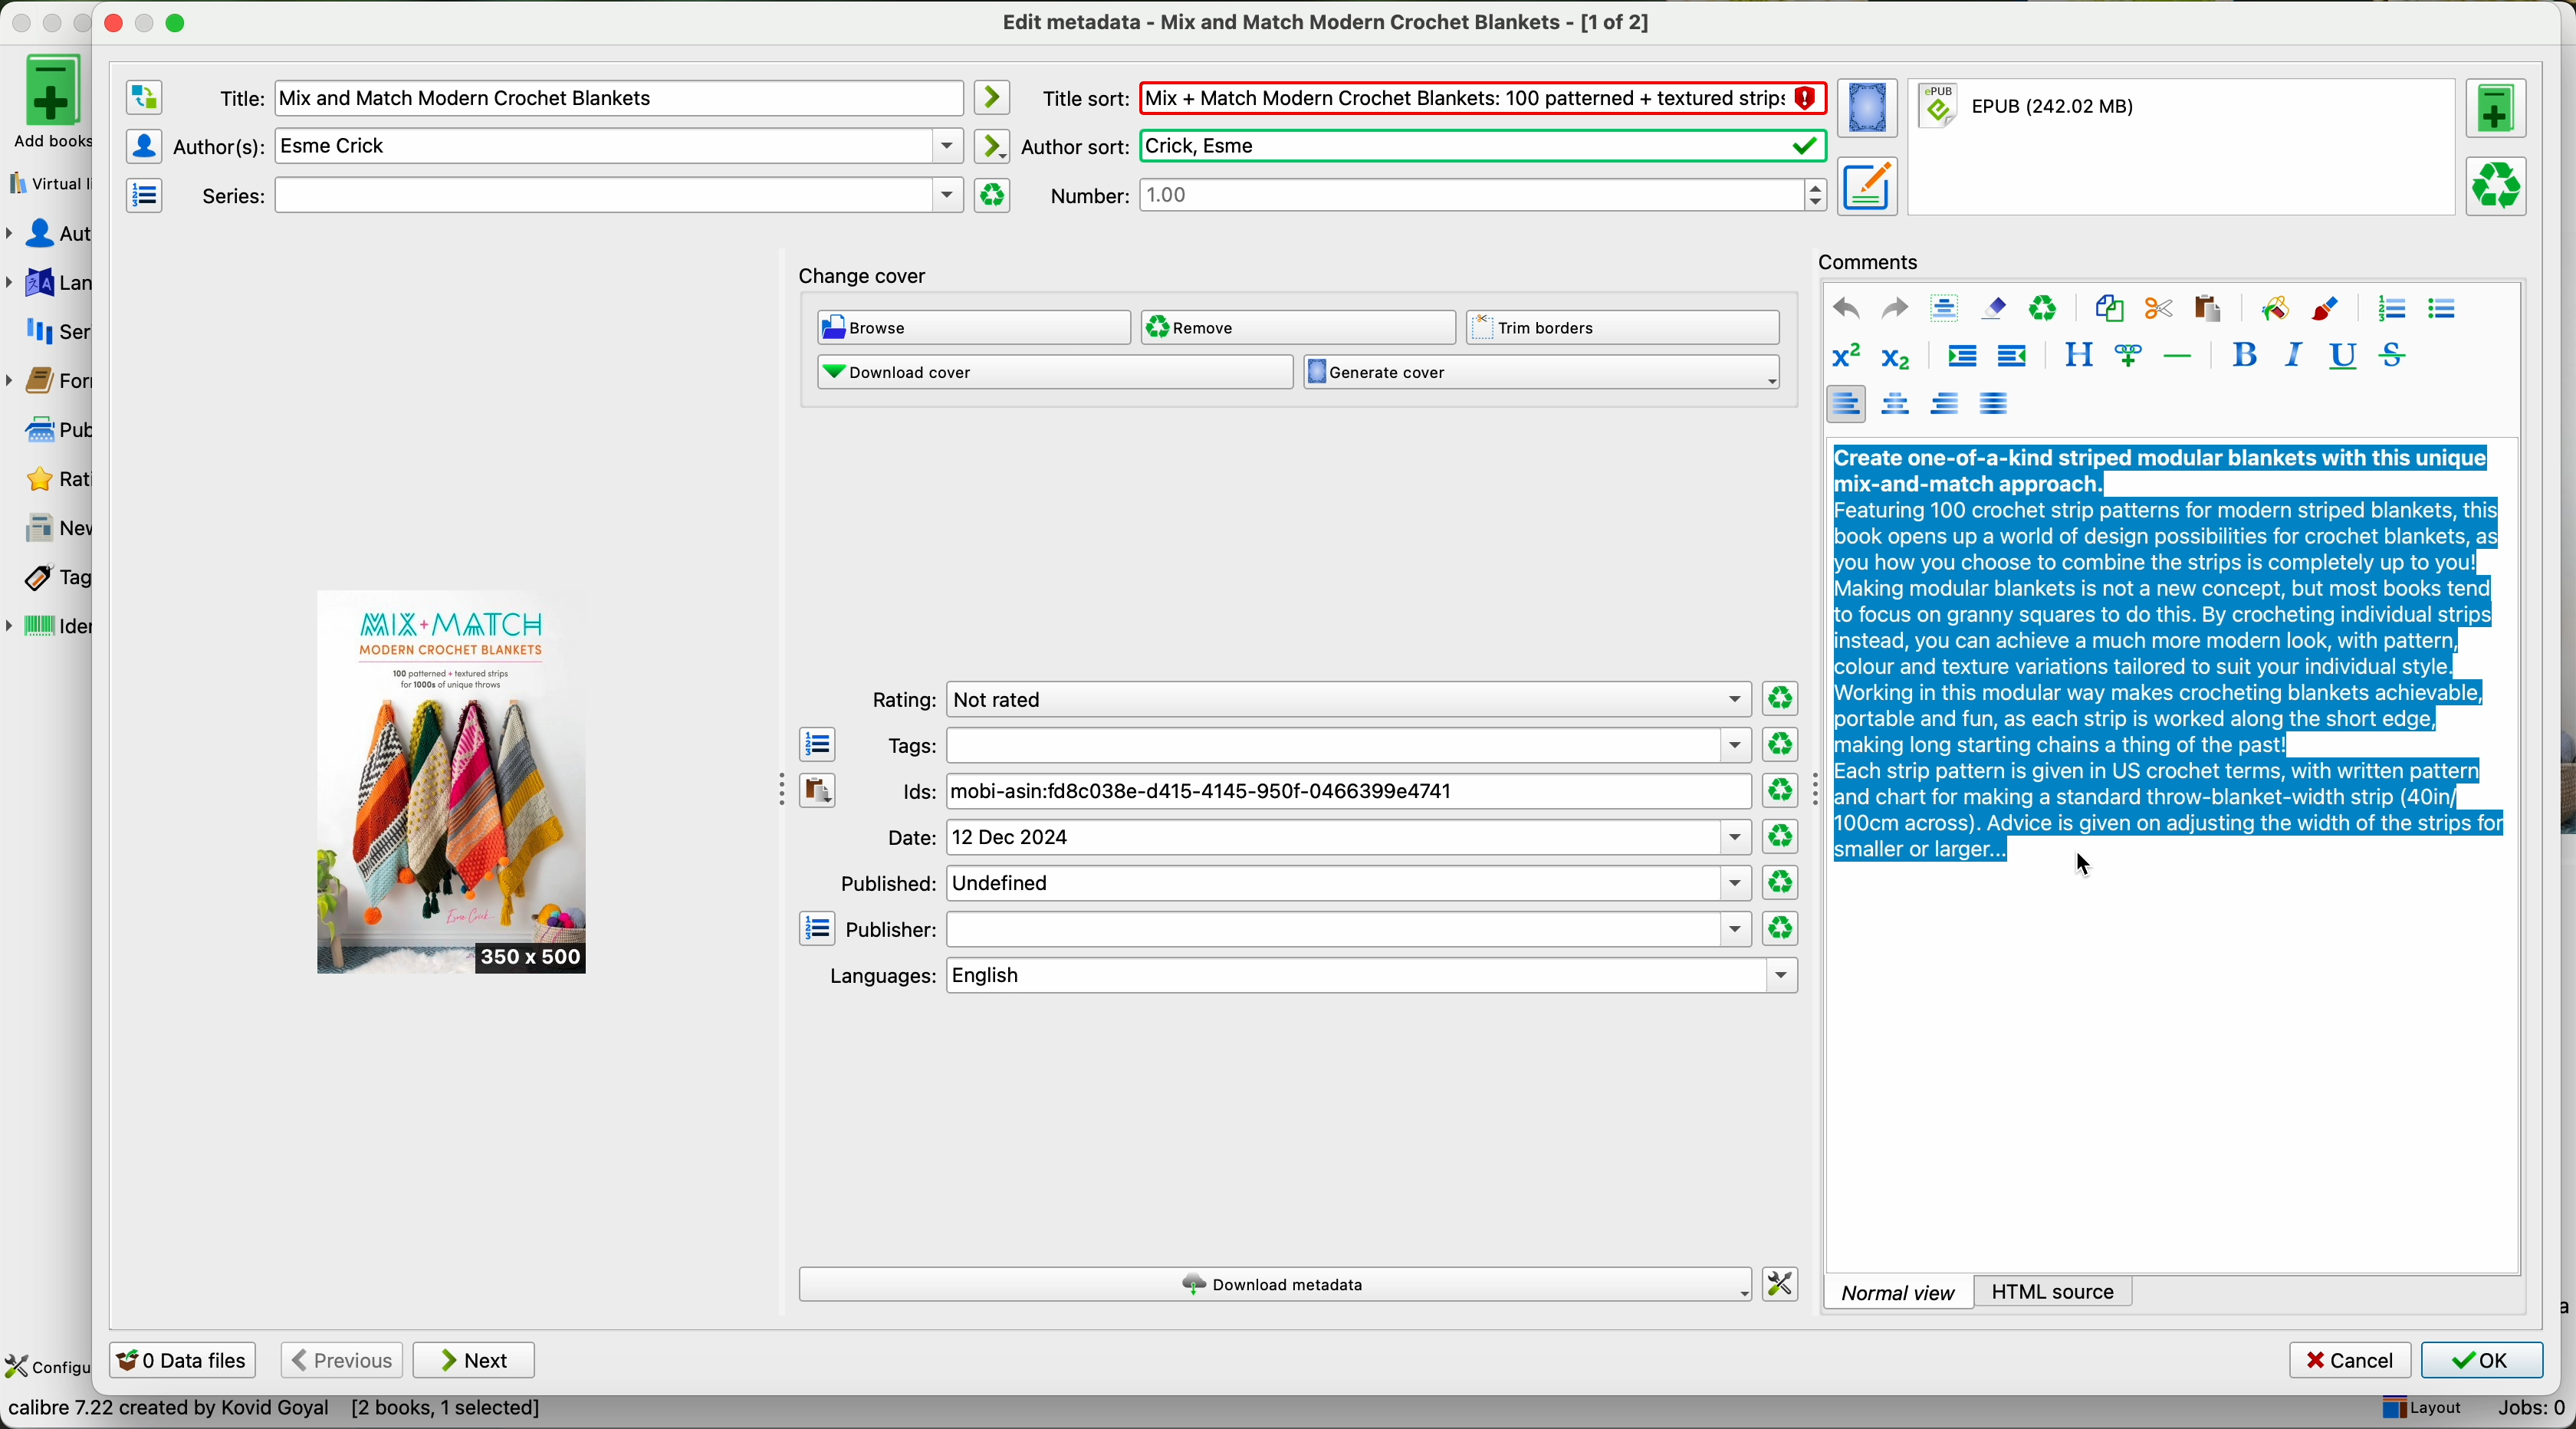 This screenshot has width=2576, height=1429. What do you see at coordinates (1875, 259) in the screenshot?
I see `comments` at bounding box center [1875, 259].